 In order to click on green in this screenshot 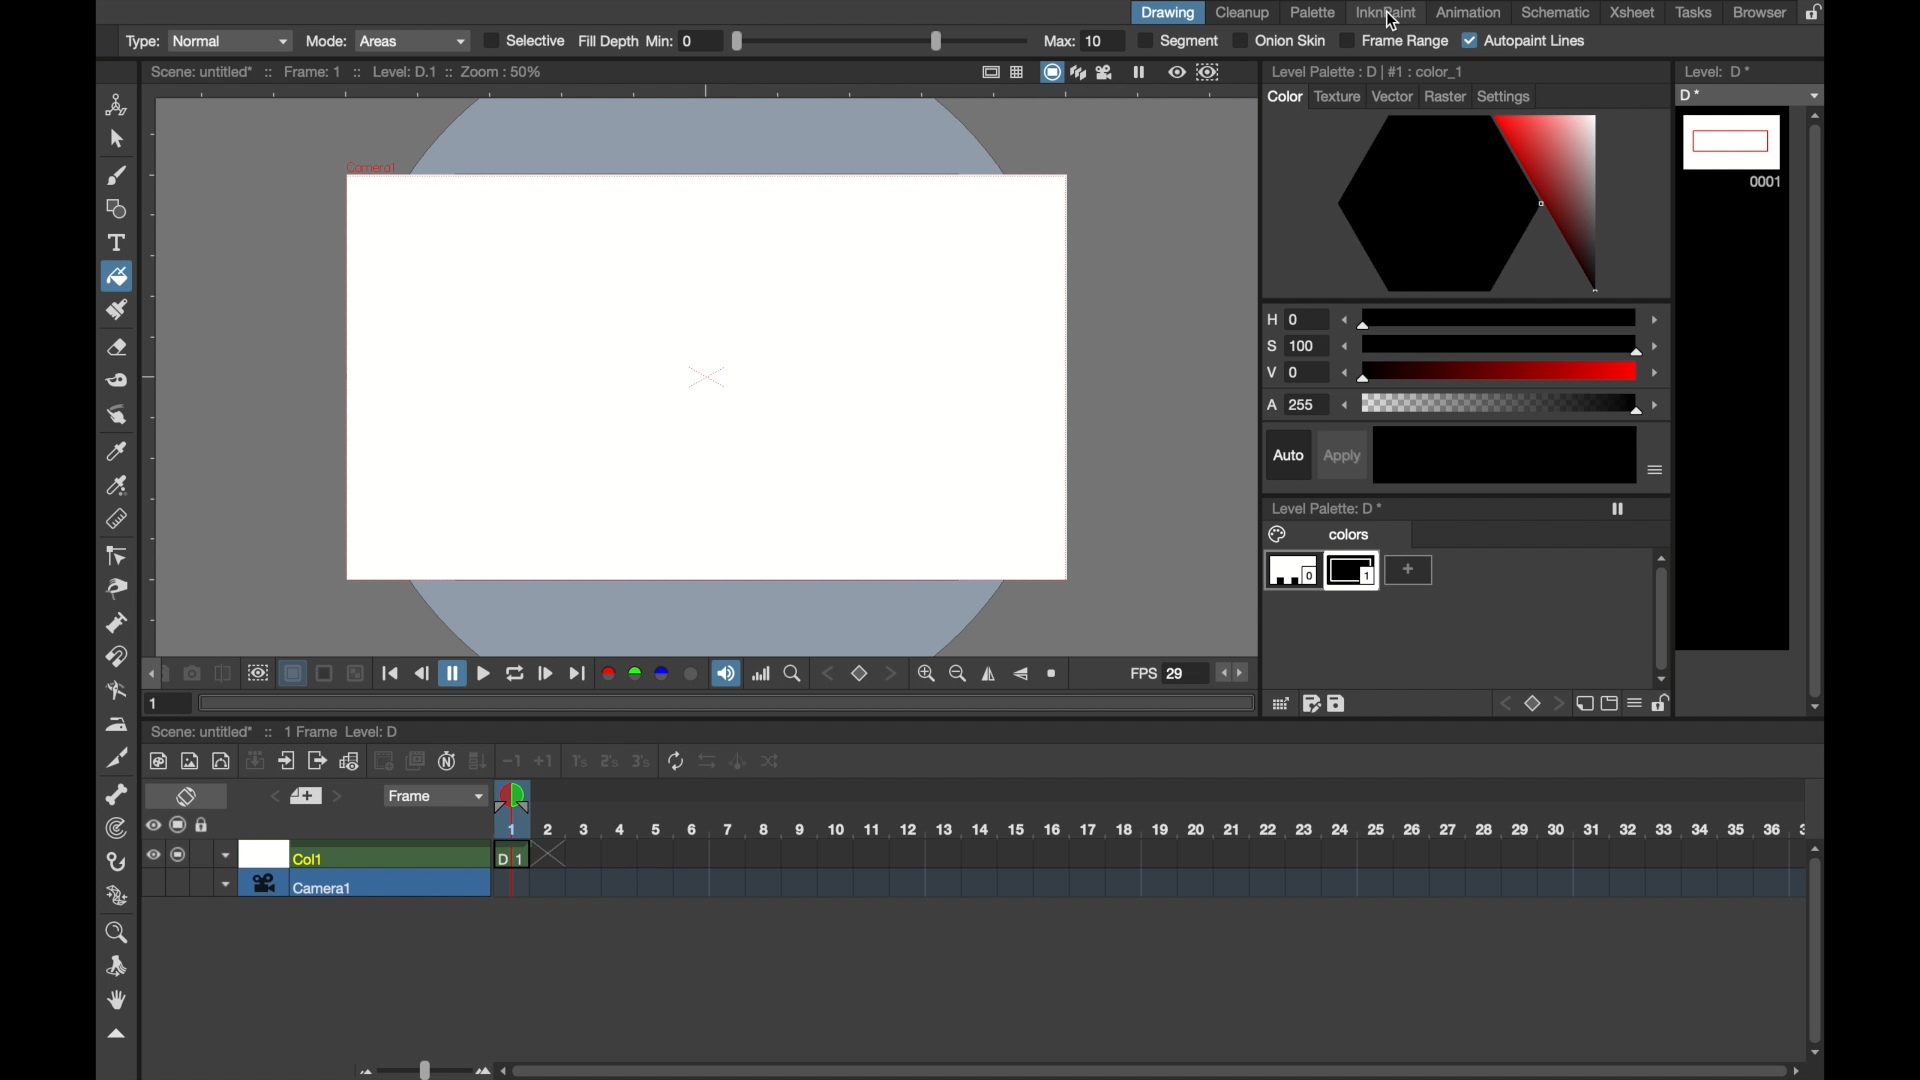, I will do `click(637, 675)`.